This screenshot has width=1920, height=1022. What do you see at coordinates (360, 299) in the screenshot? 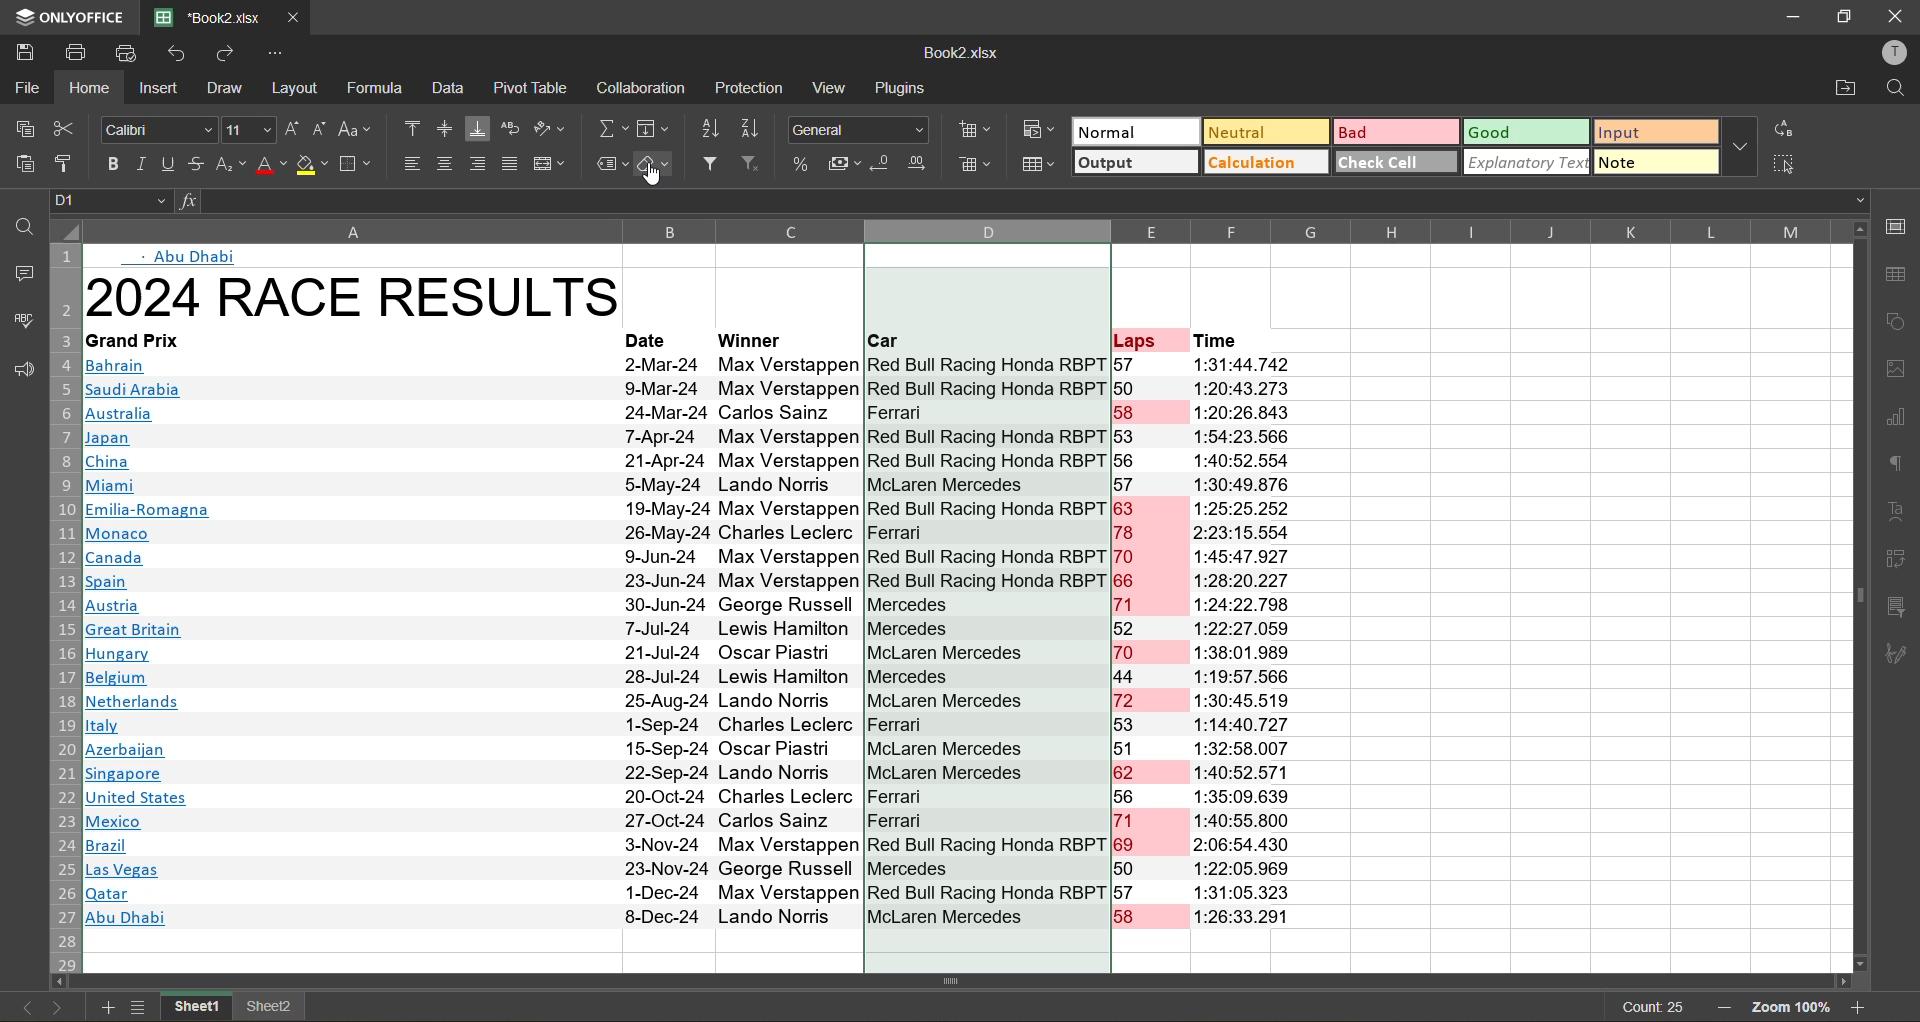
I see `2024 RACE RESULTS` at bounding box center [360, 299].